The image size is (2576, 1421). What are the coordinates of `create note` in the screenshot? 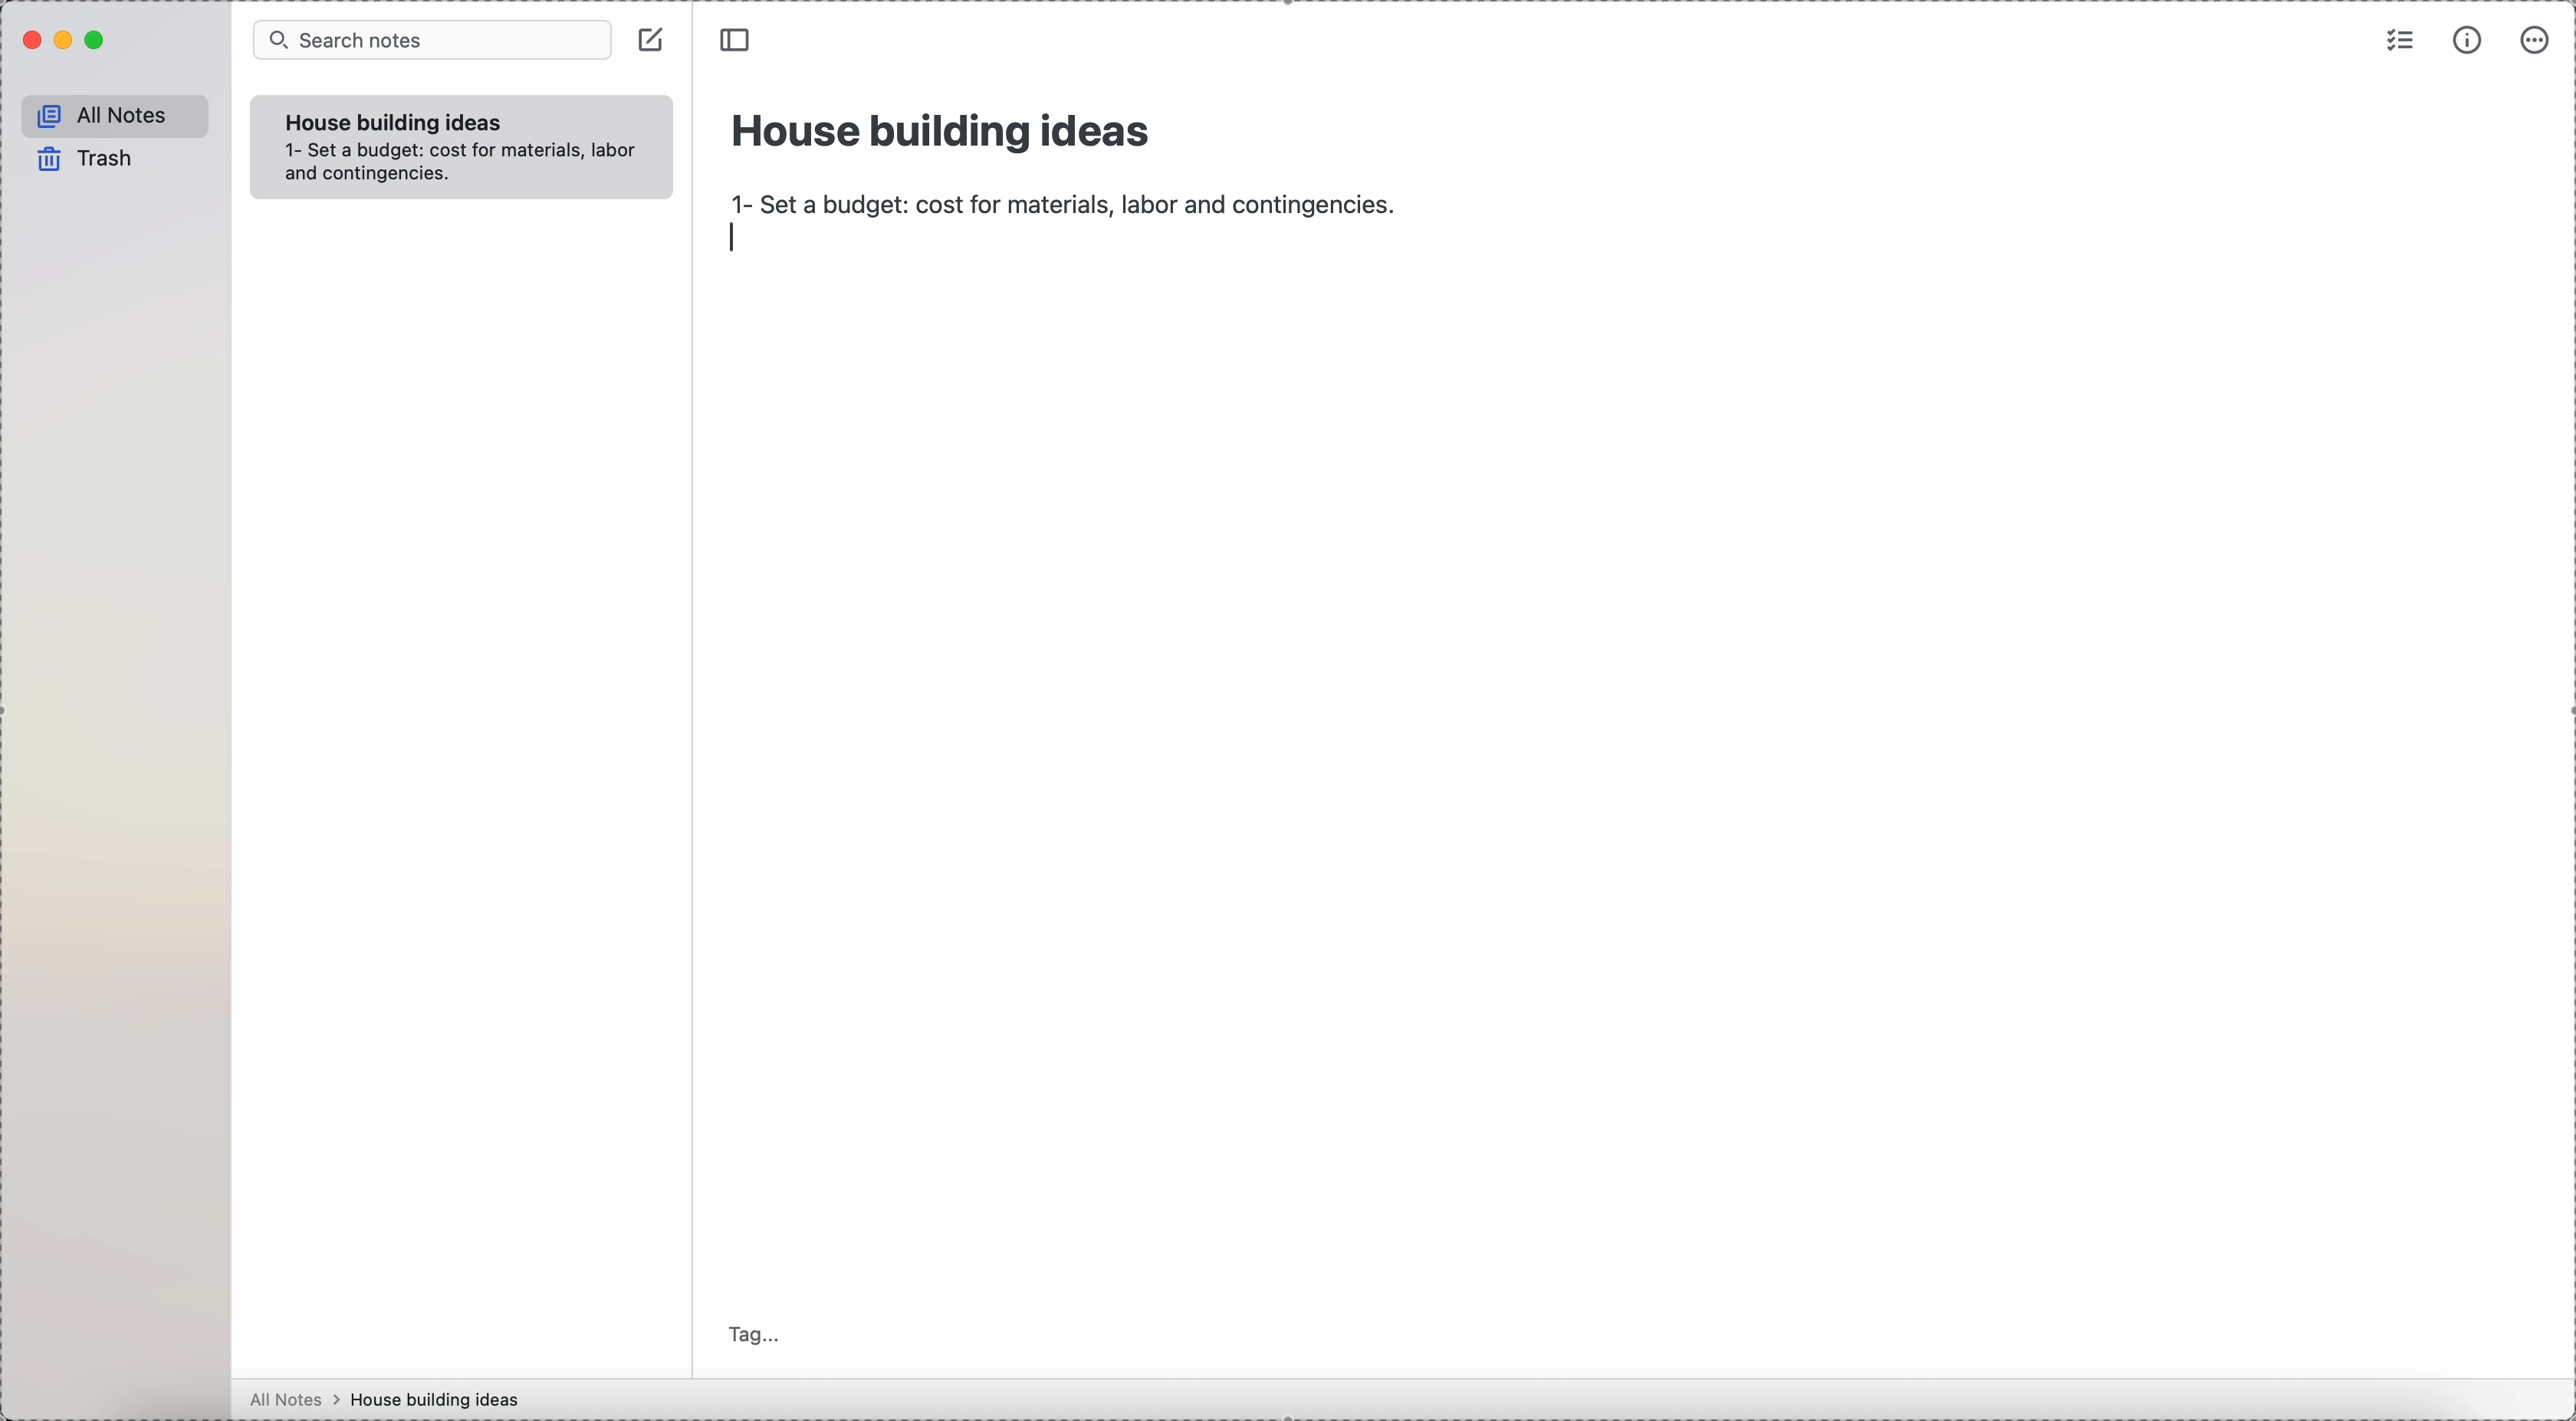 It's located at (655, 46).